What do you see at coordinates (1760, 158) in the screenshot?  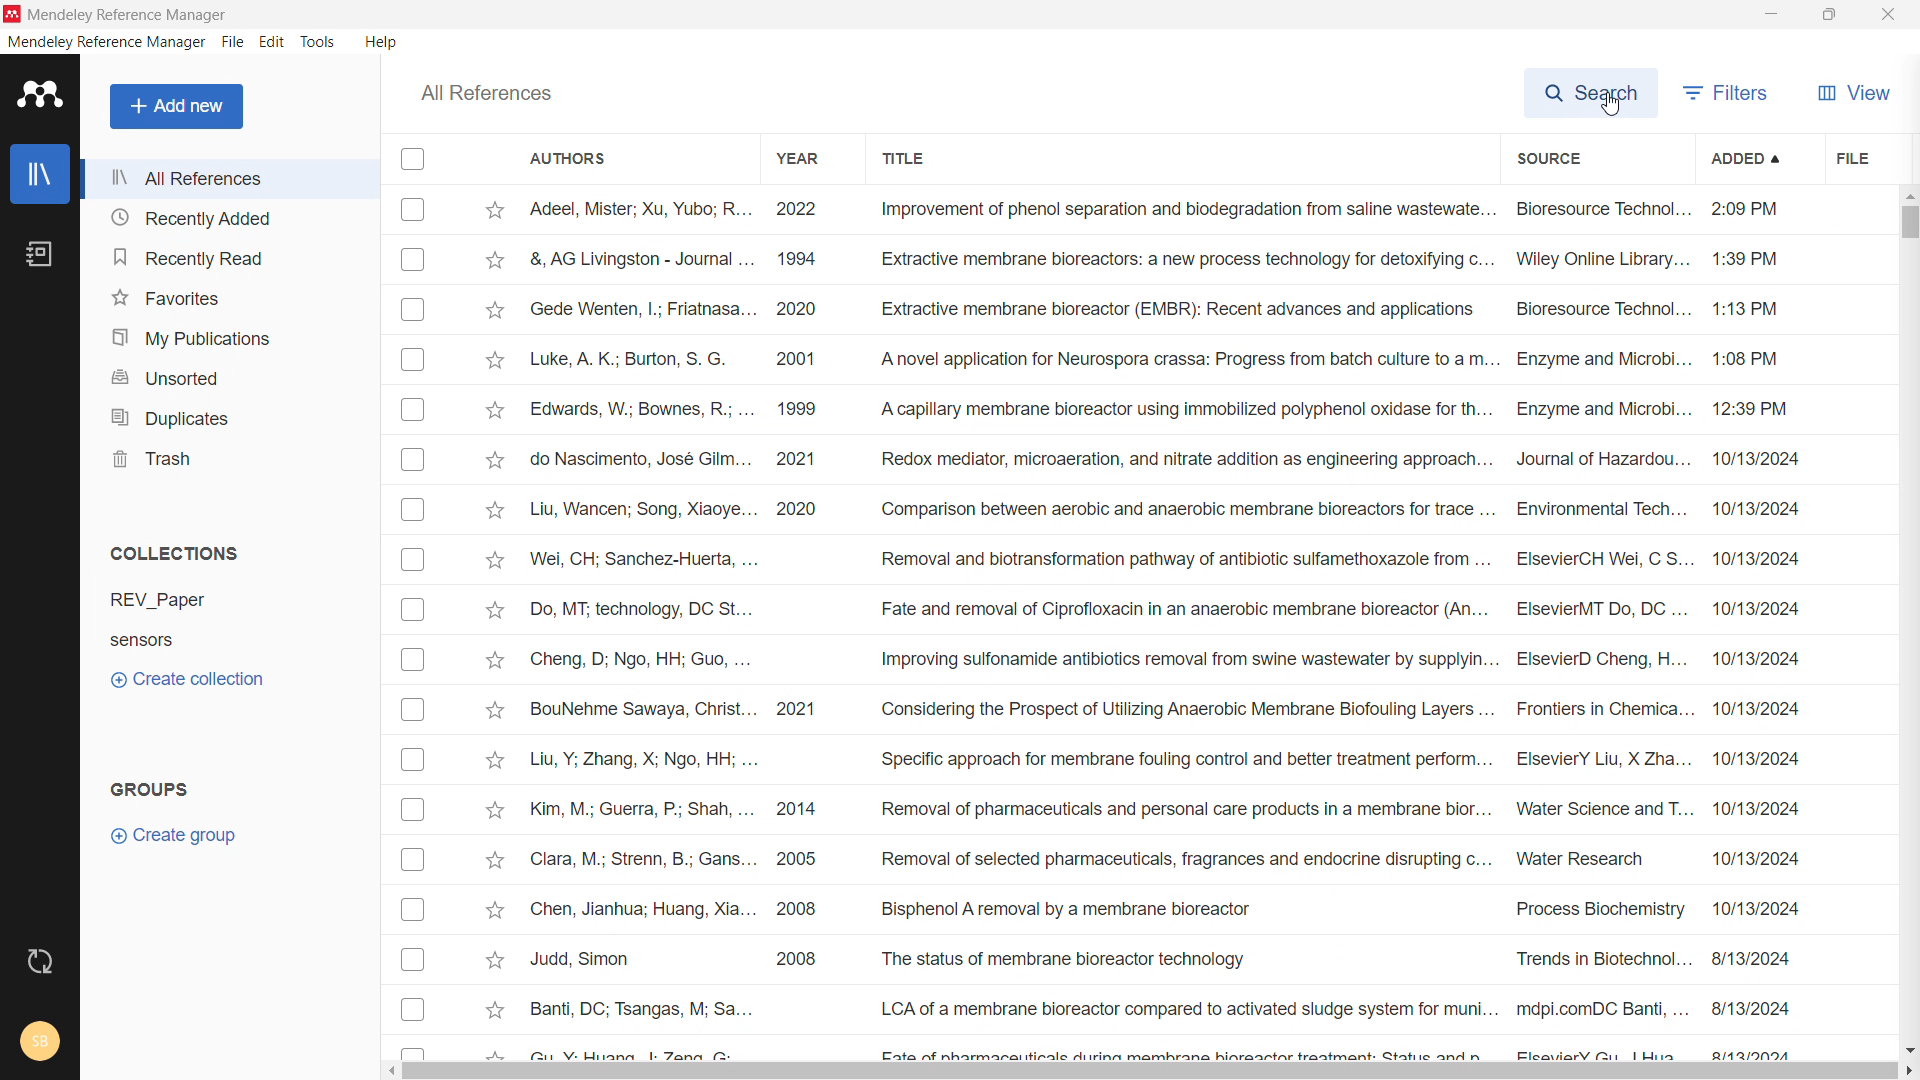 I see `added` at bounding box center [1760, 158].